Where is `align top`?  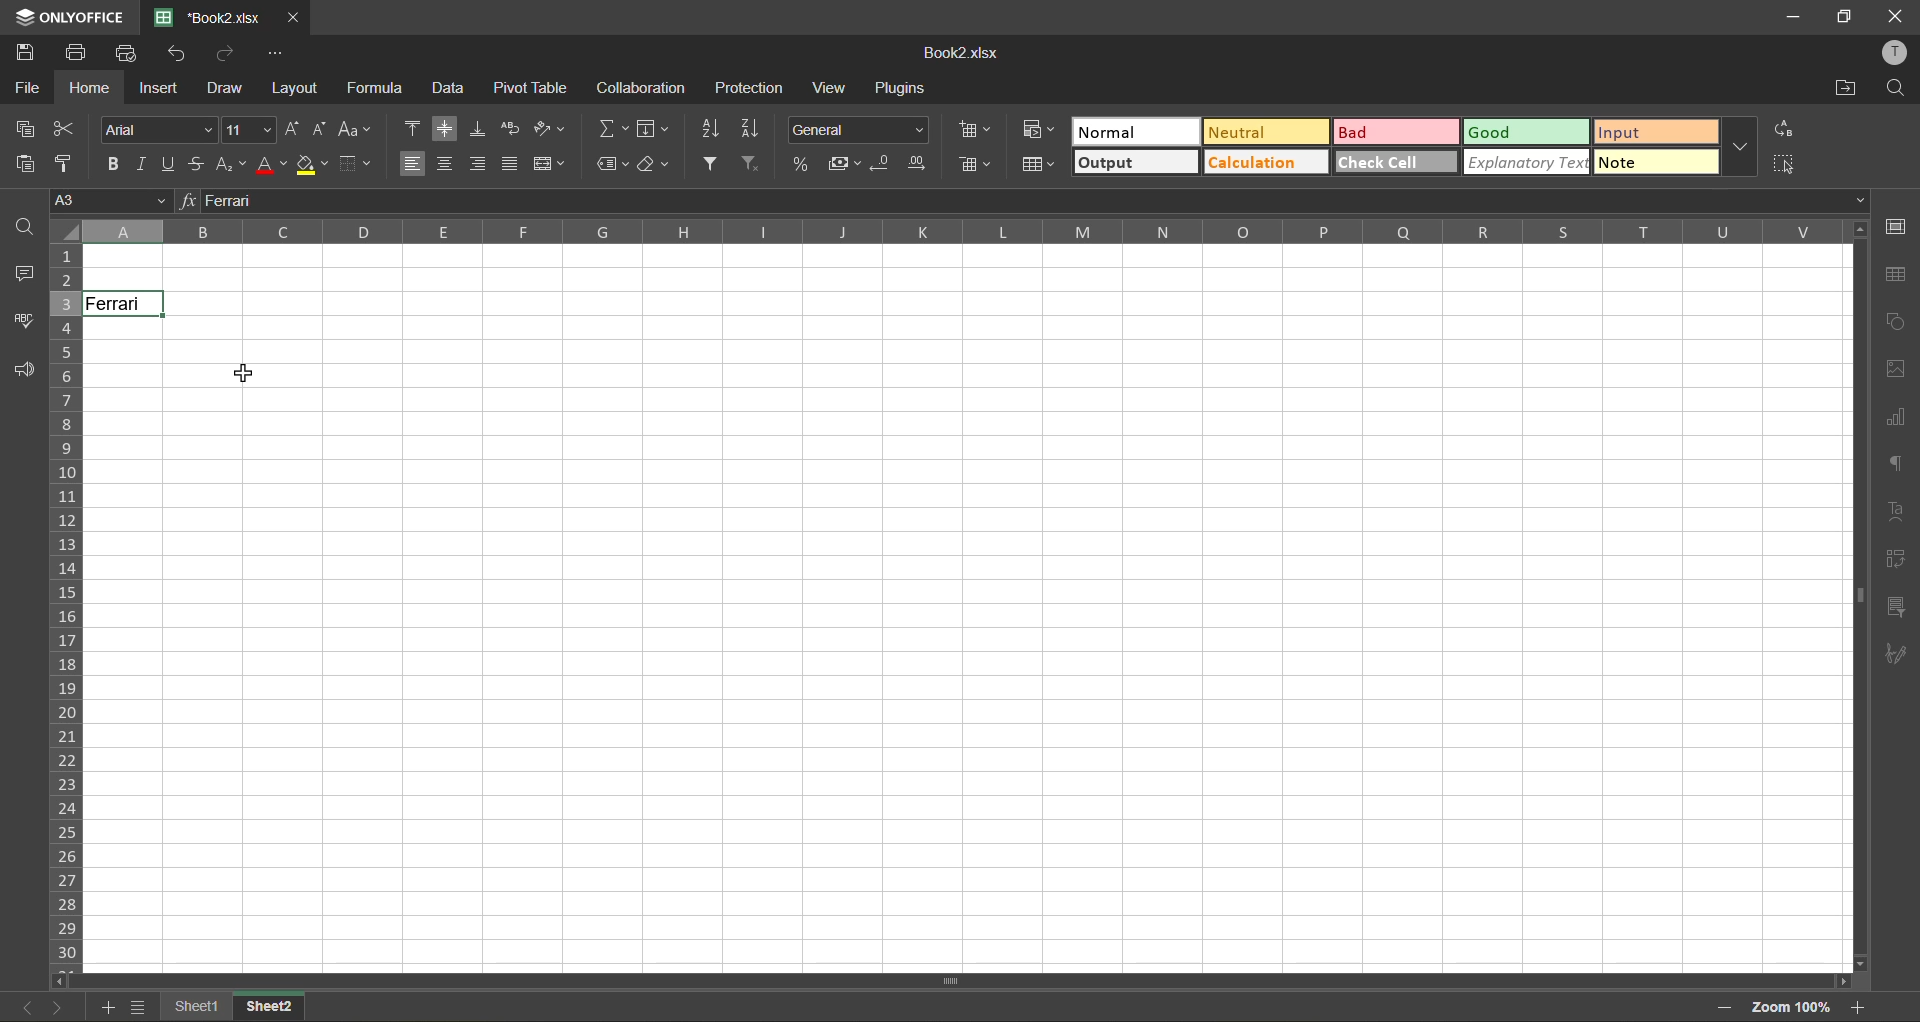 align top is located at coordinates (413, 128).